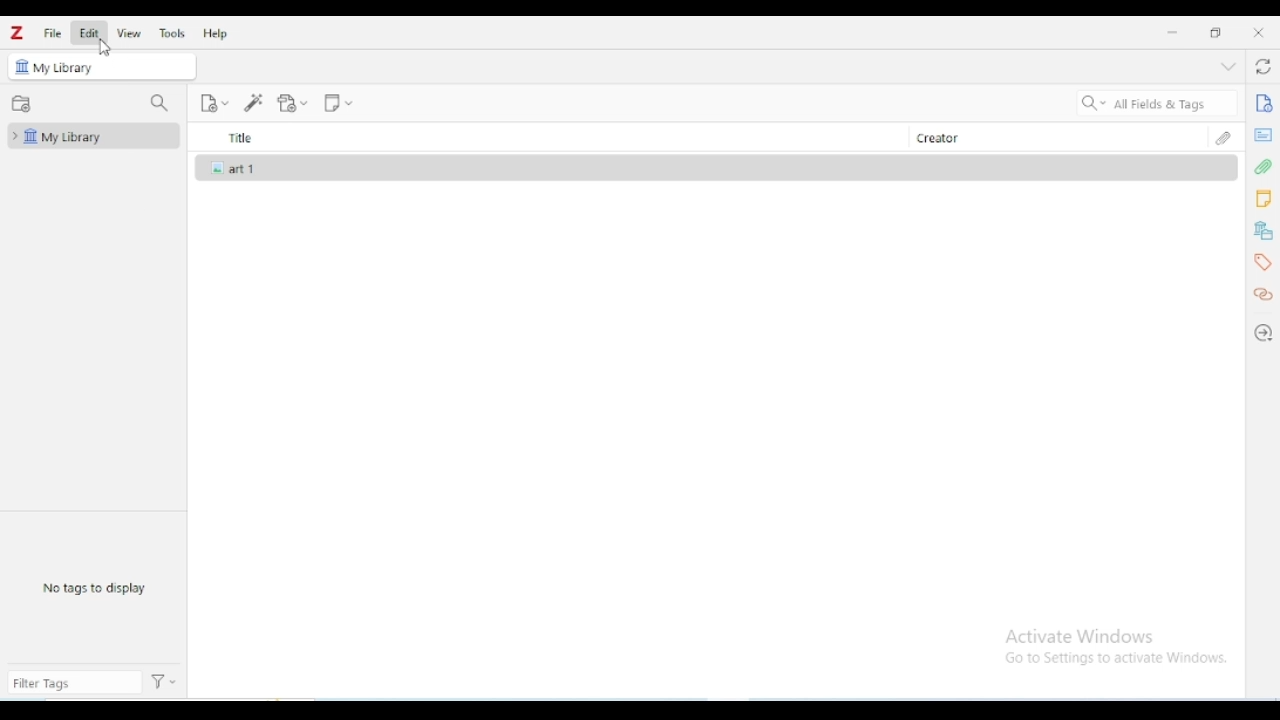 This screenshot has height=720, width=1280. I want to click on actions, so click(164, 682).